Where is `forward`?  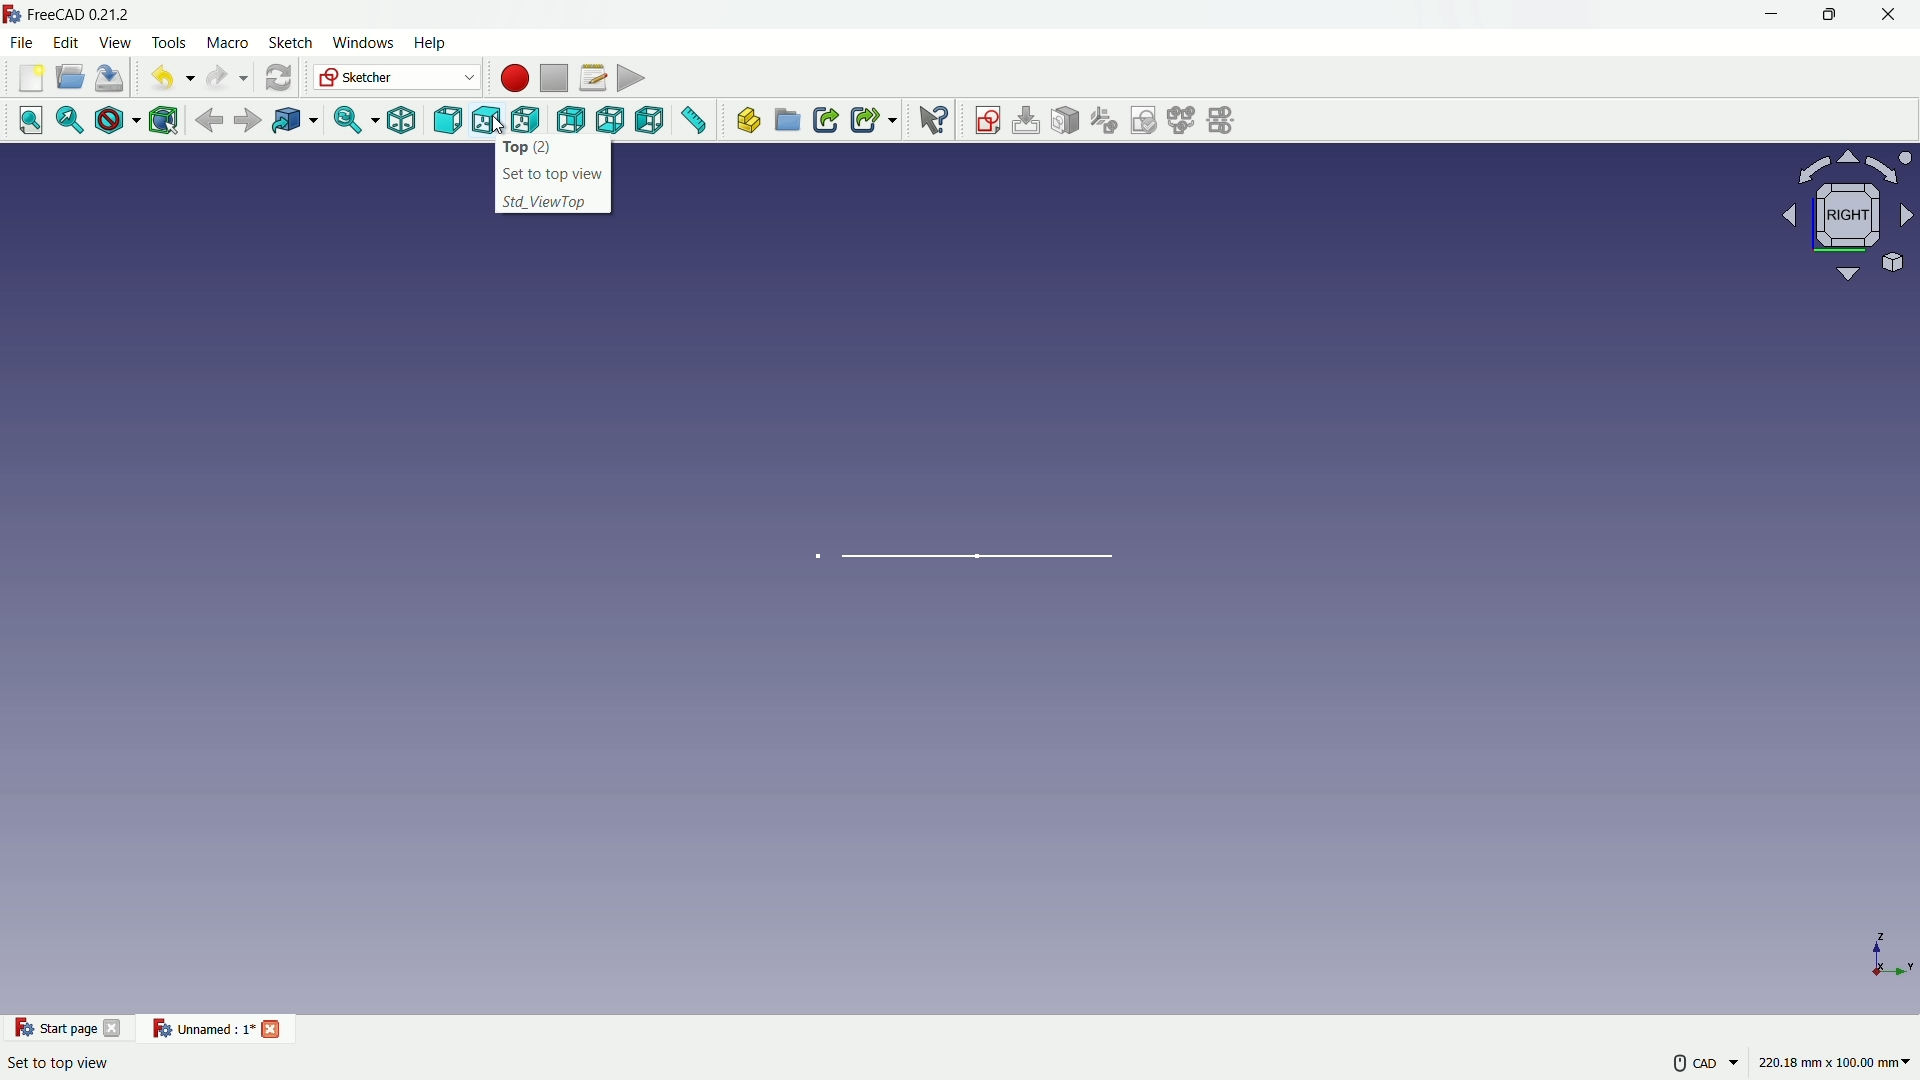
forward is located at coordinates (249, 120).